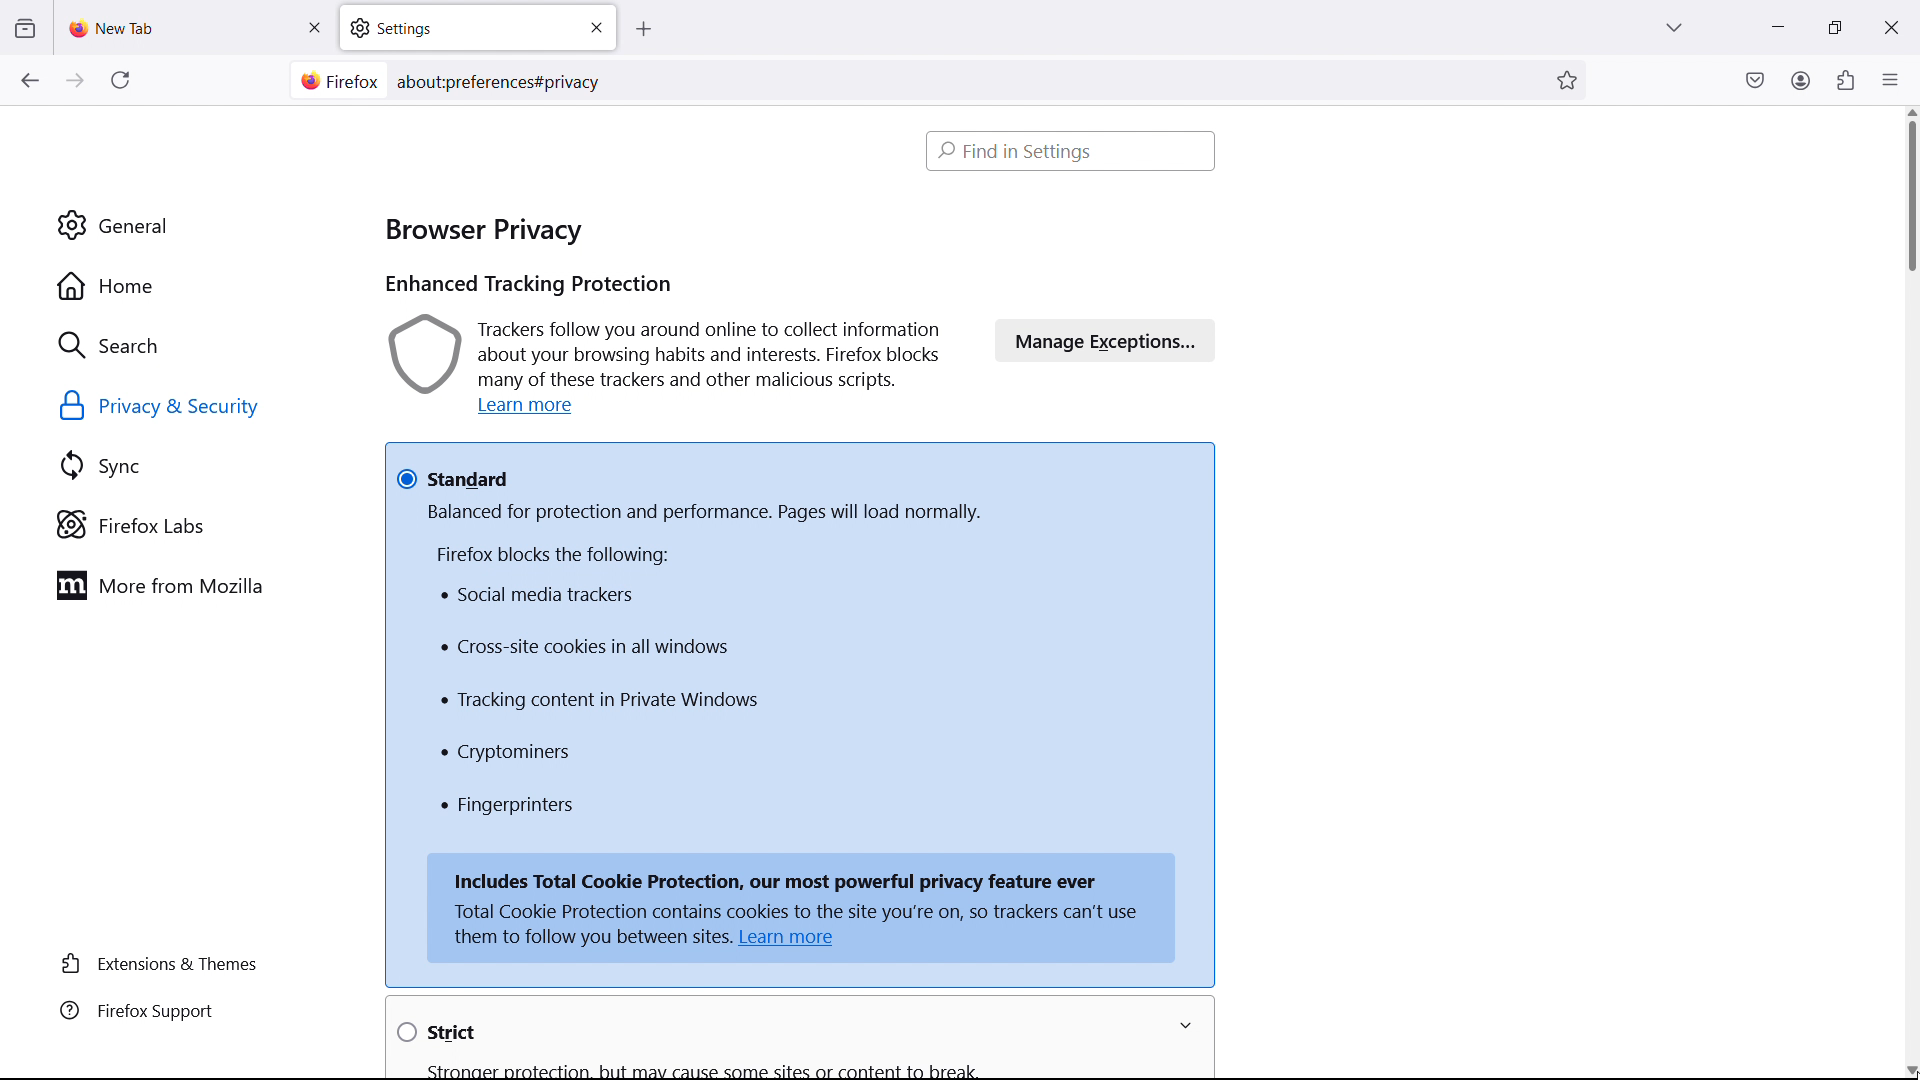 The height and width of the screenshot is (1080, 1920). I want to click on extensions, so click(1844, 80).